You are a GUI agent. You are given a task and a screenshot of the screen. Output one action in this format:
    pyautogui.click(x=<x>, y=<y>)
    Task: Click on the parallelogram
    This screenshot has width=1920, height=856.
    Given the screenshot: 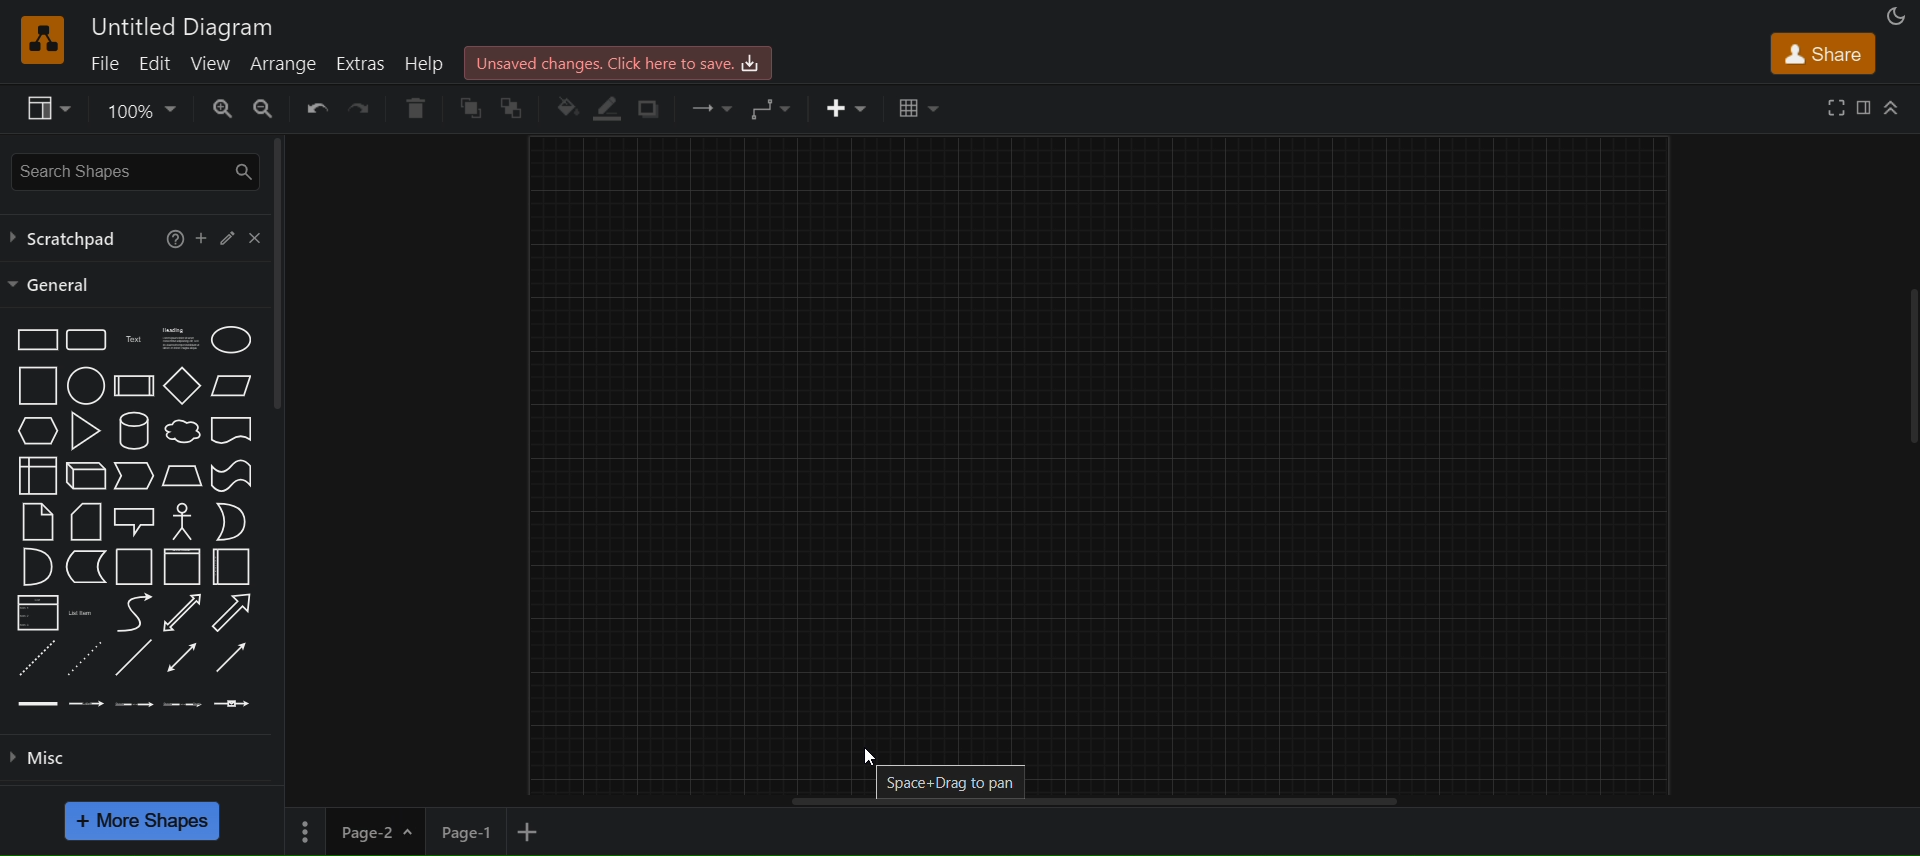 What is the action you would take?
    pyautogui.click(x=233, y=385)
    